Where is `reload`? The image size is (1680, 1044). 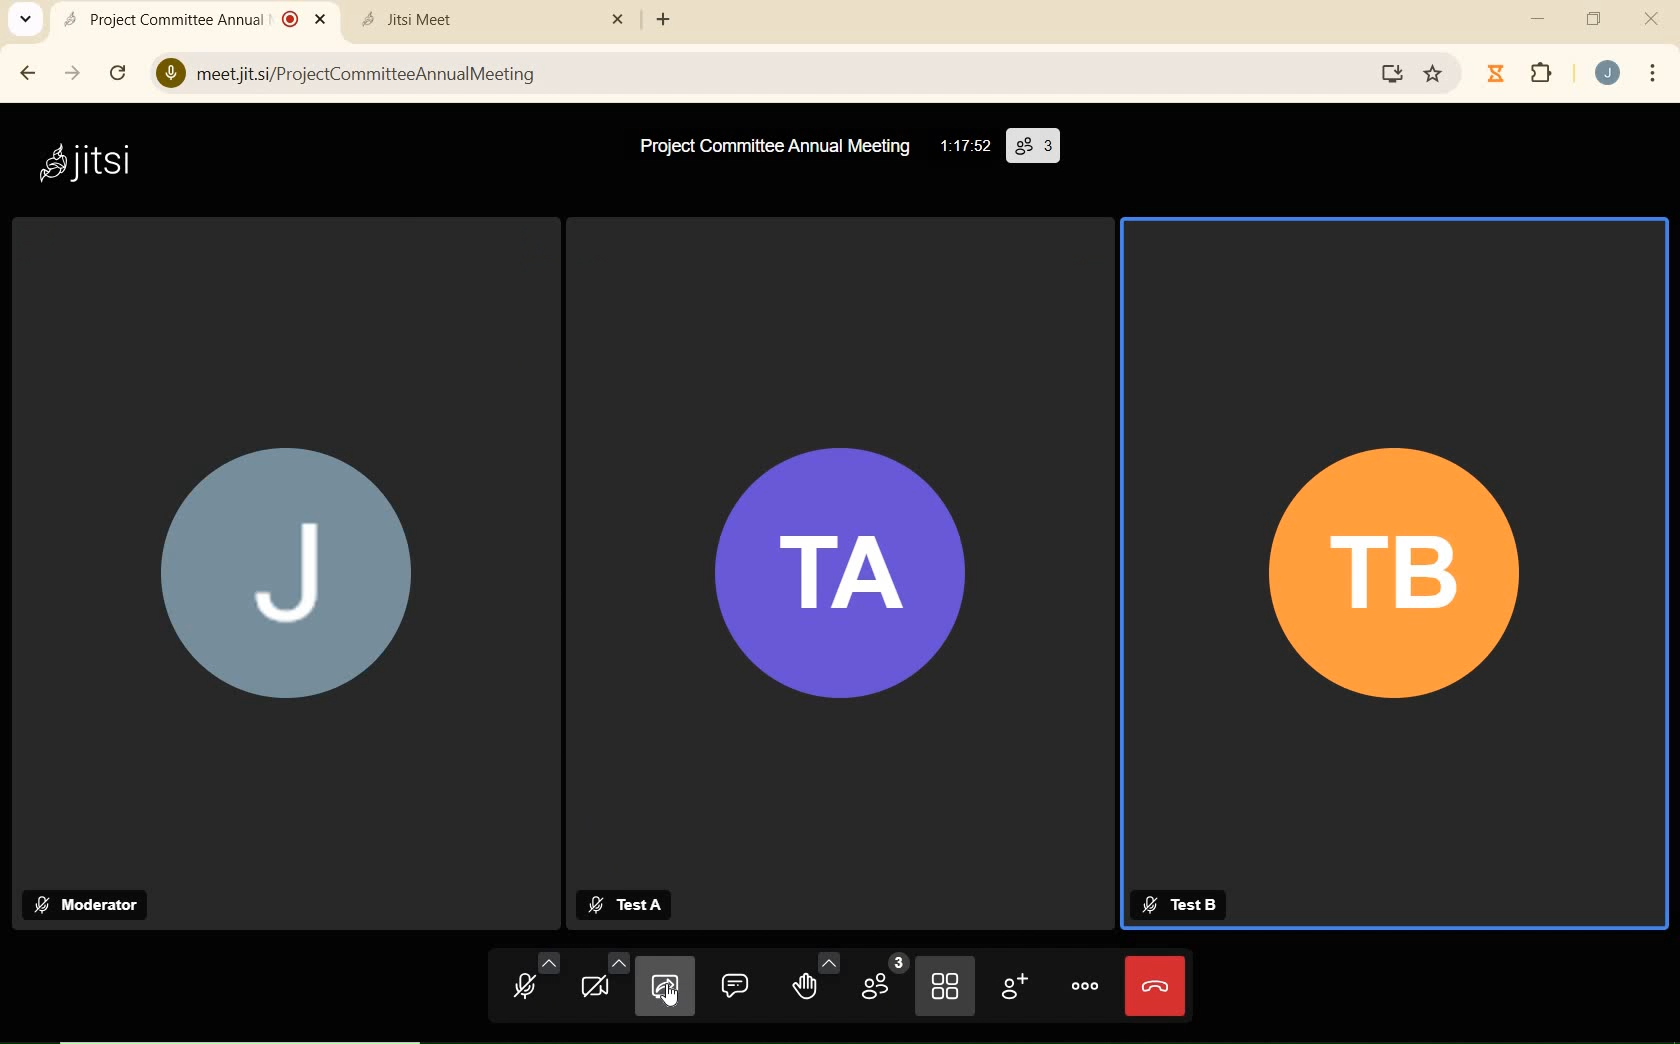 reload is located at coordinates (118, 72).